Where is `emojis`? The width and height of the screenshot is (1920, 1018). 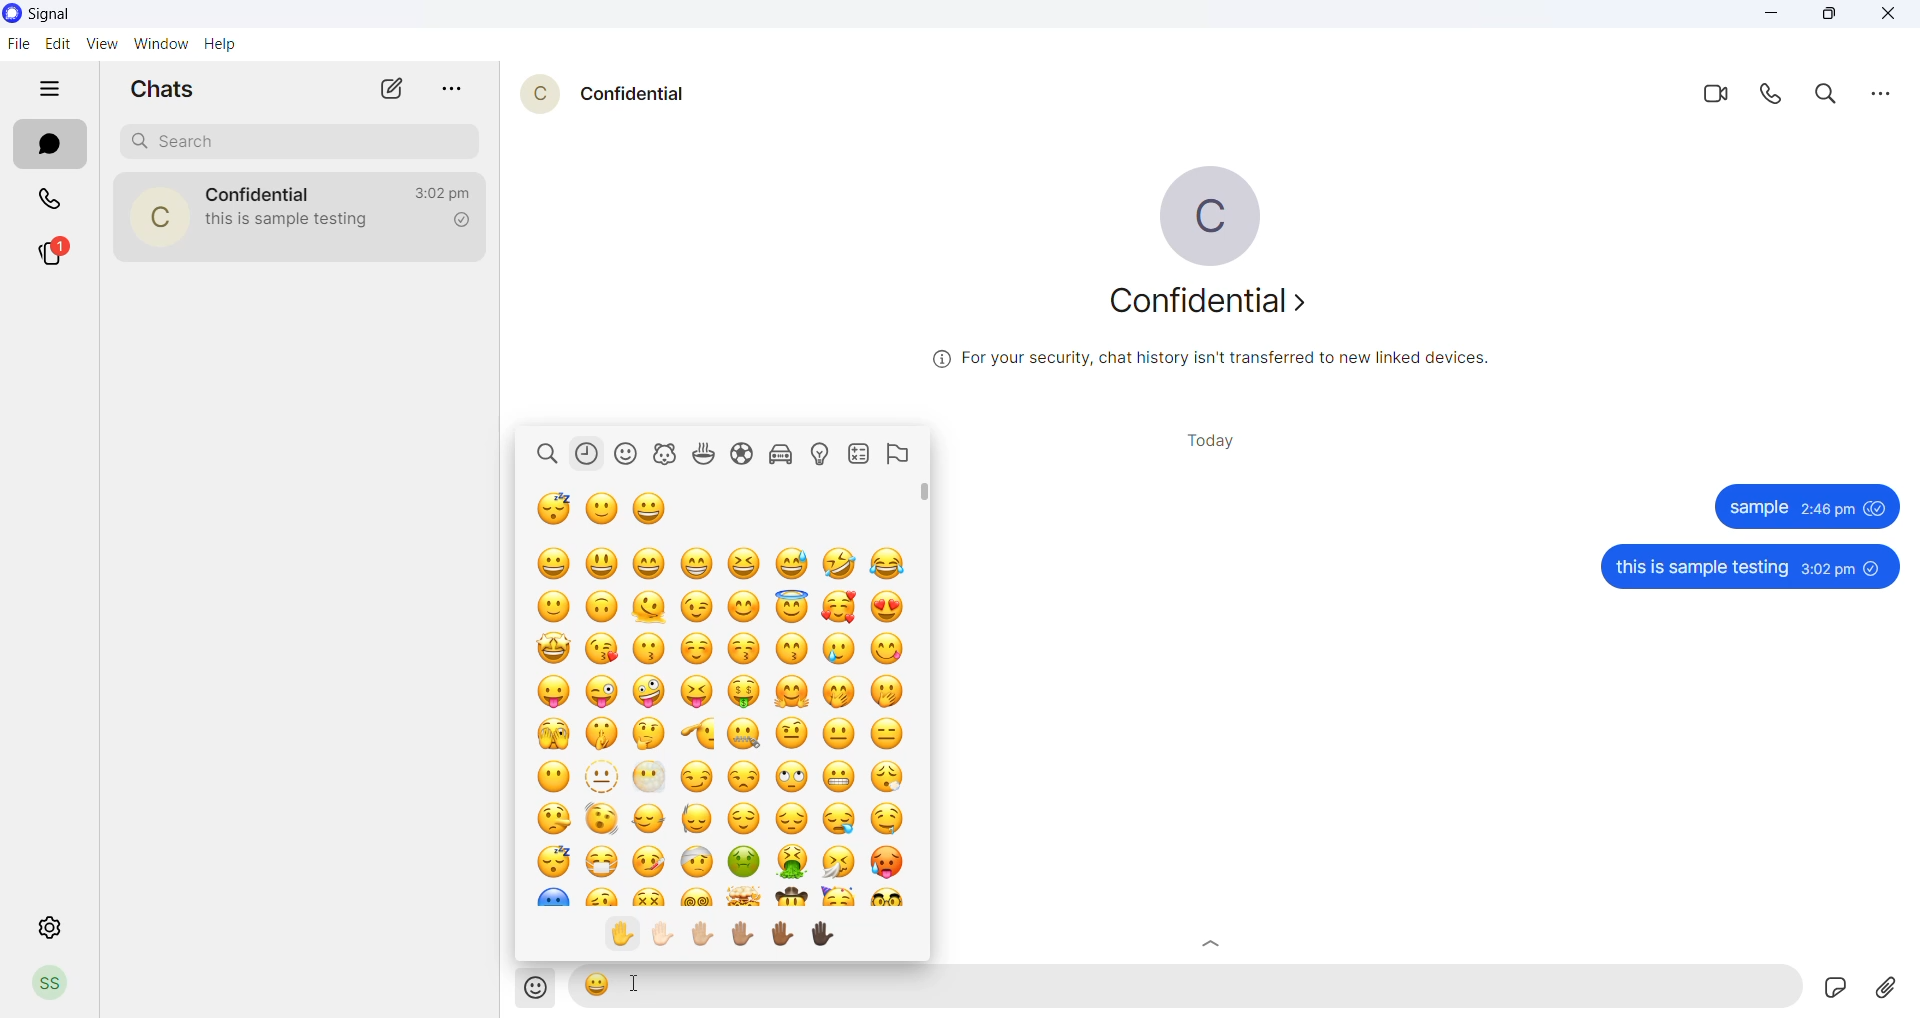 emojis is located at coordinates (531, 989).